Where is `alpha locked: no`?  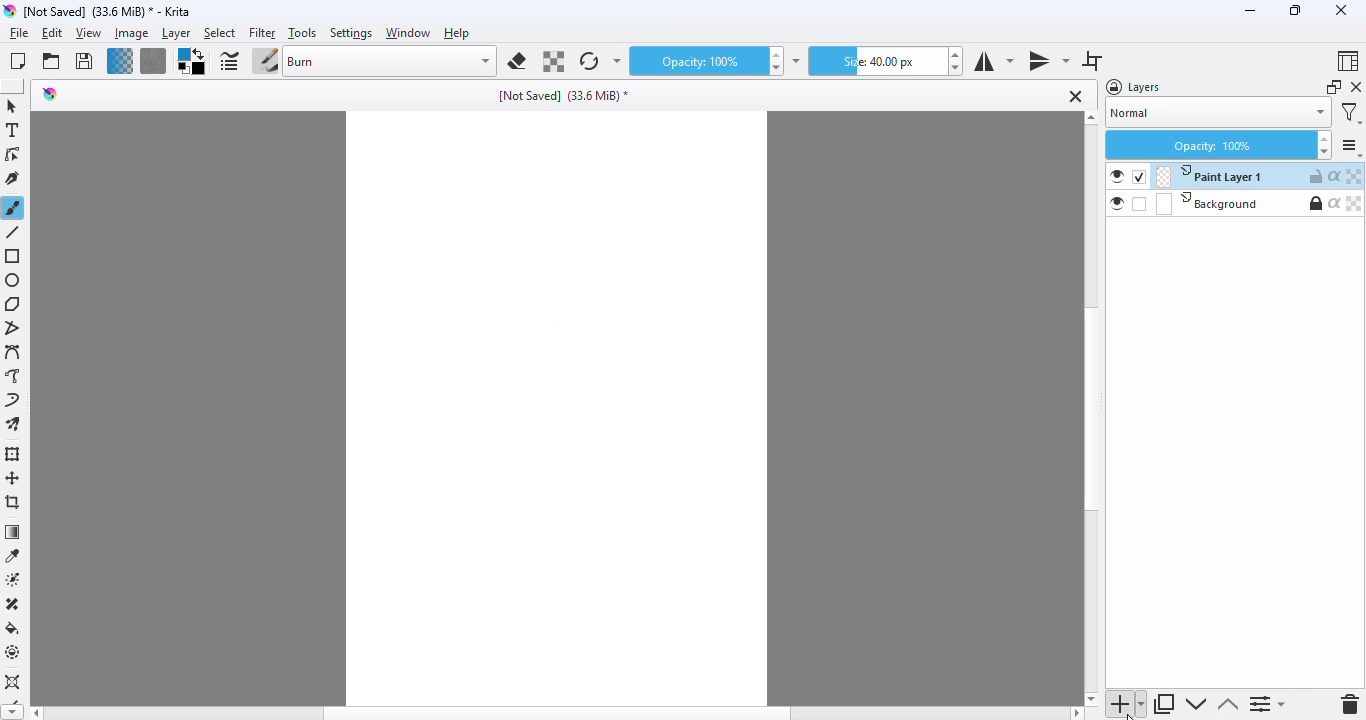
alpha locked: no is located at coordinates (1355, 203).